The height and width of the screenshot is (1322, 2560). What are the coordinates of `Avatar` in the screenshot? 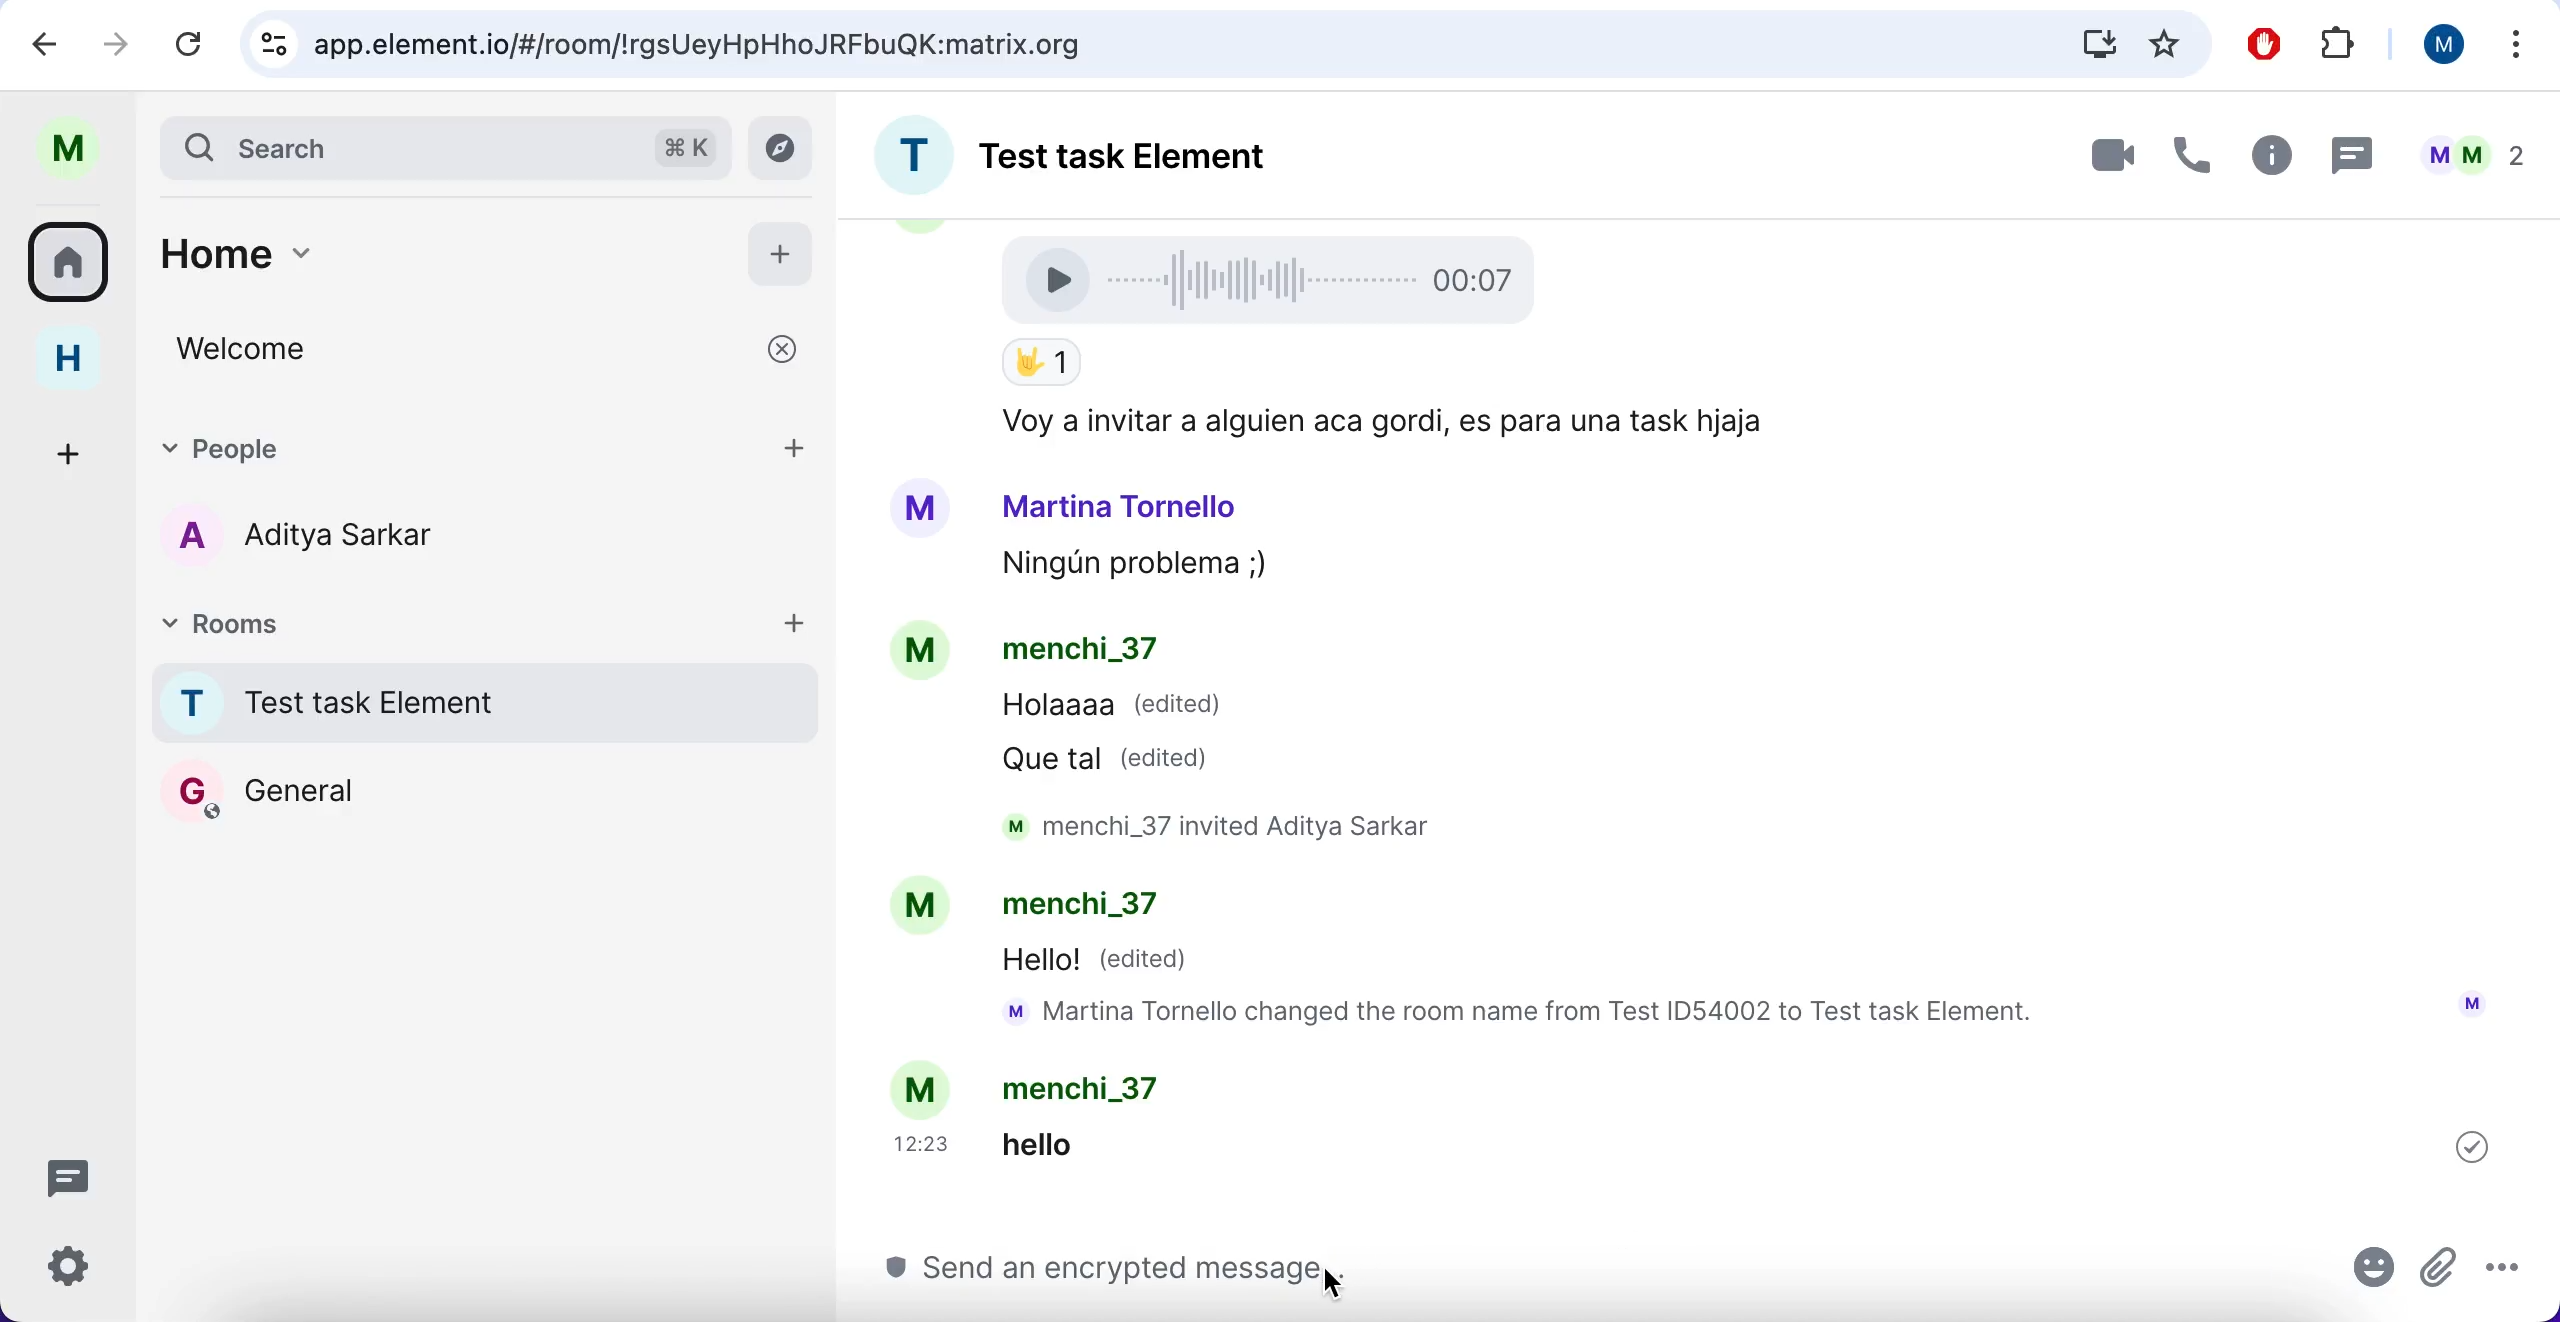 It's located at (924, 1088).